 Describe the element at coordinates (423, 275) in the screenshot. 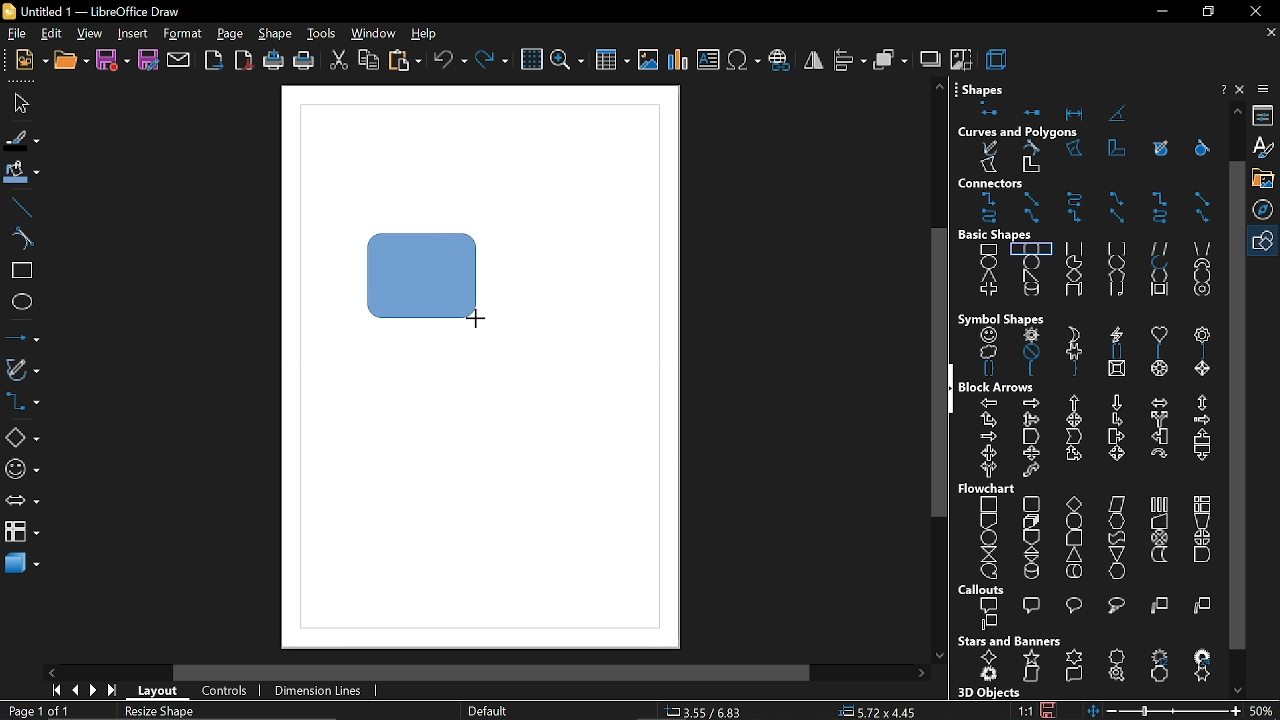

I see `shape drawn` at that location.